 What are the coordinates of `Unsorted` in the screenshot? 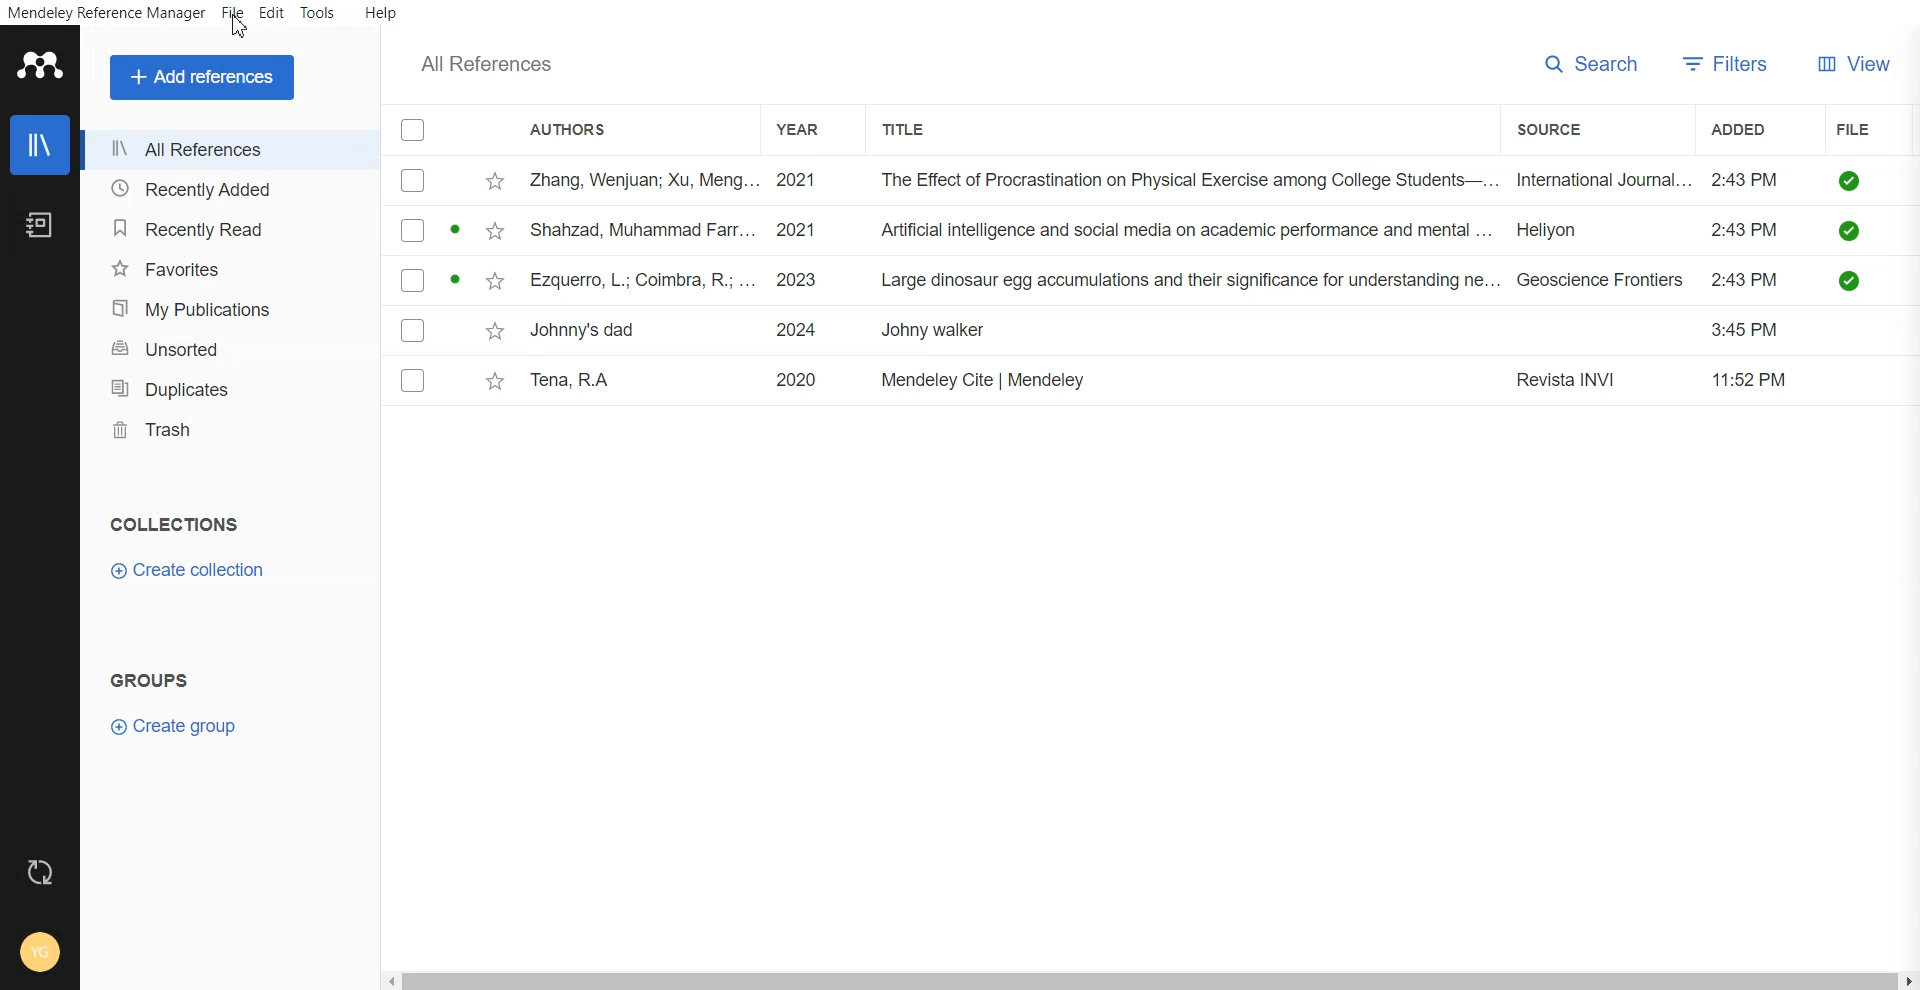 It's located at (224, 348).